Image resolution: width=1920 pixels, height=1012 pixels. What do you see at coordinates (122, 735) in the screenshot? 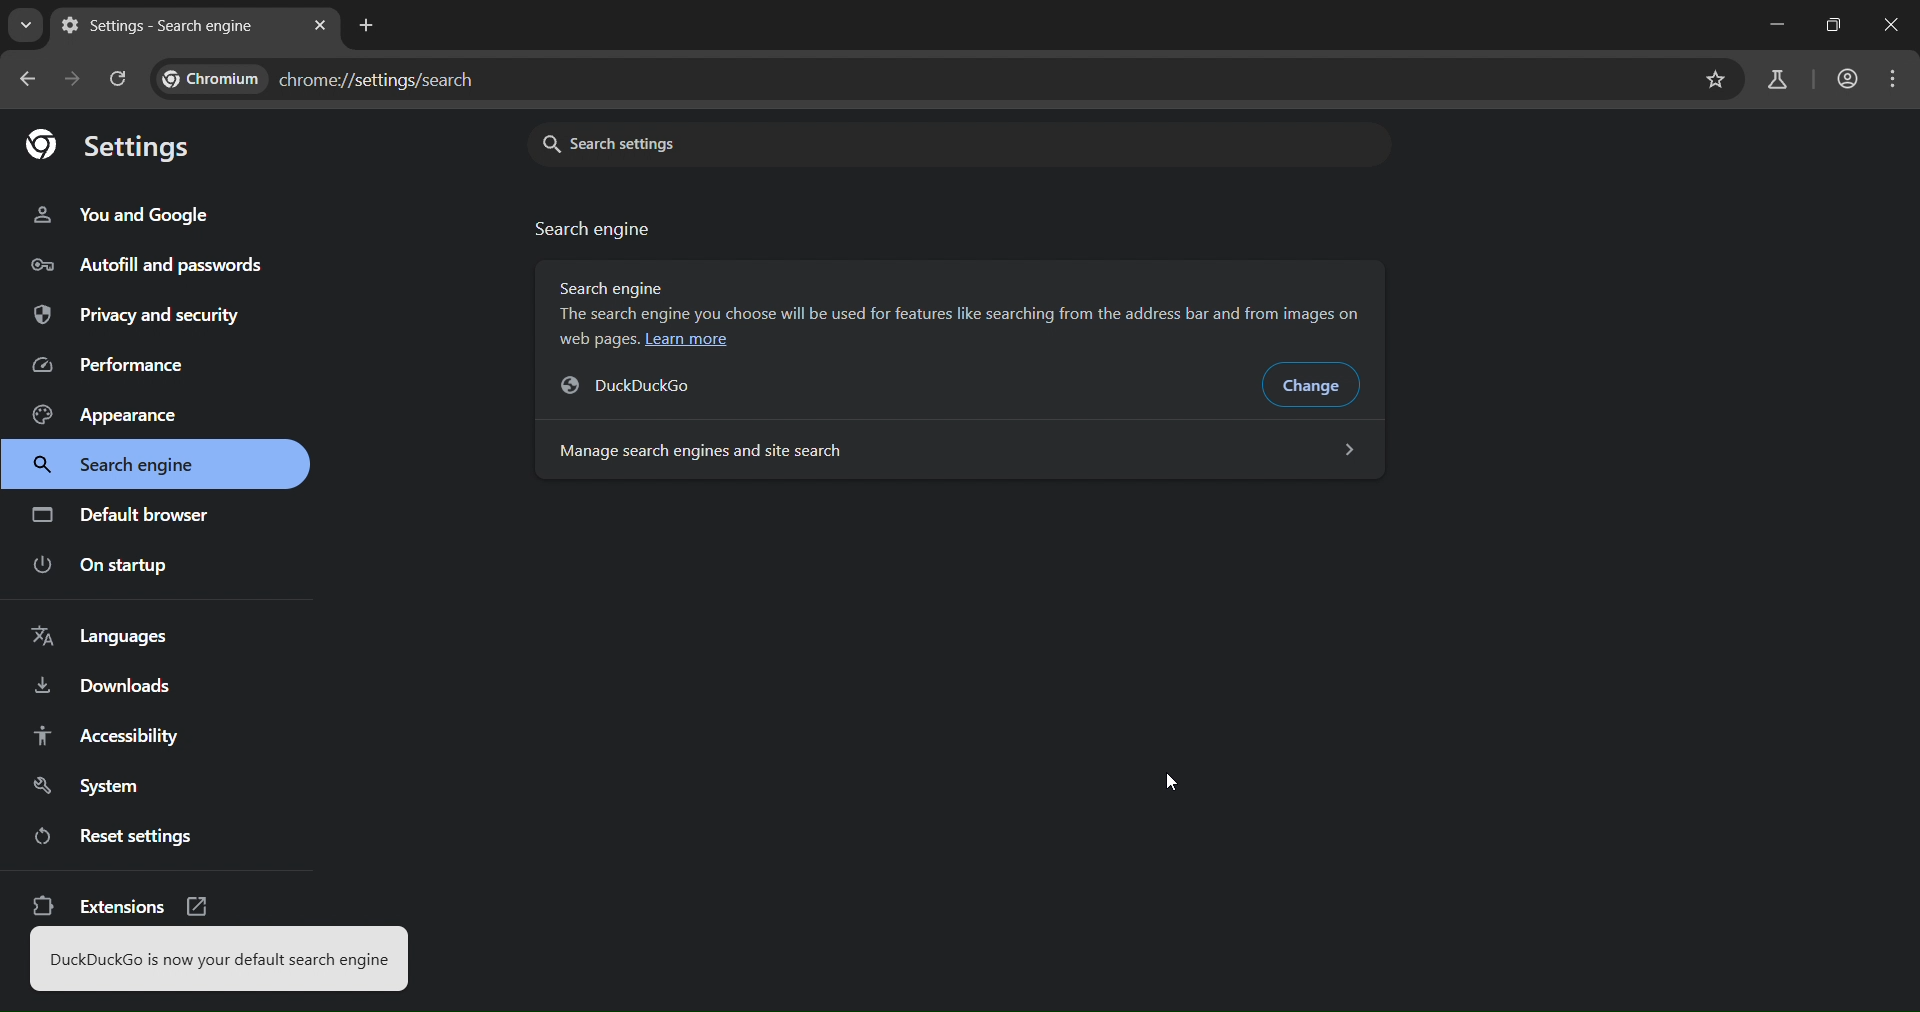
I see `accessibility` at bounding box center [122, 735].